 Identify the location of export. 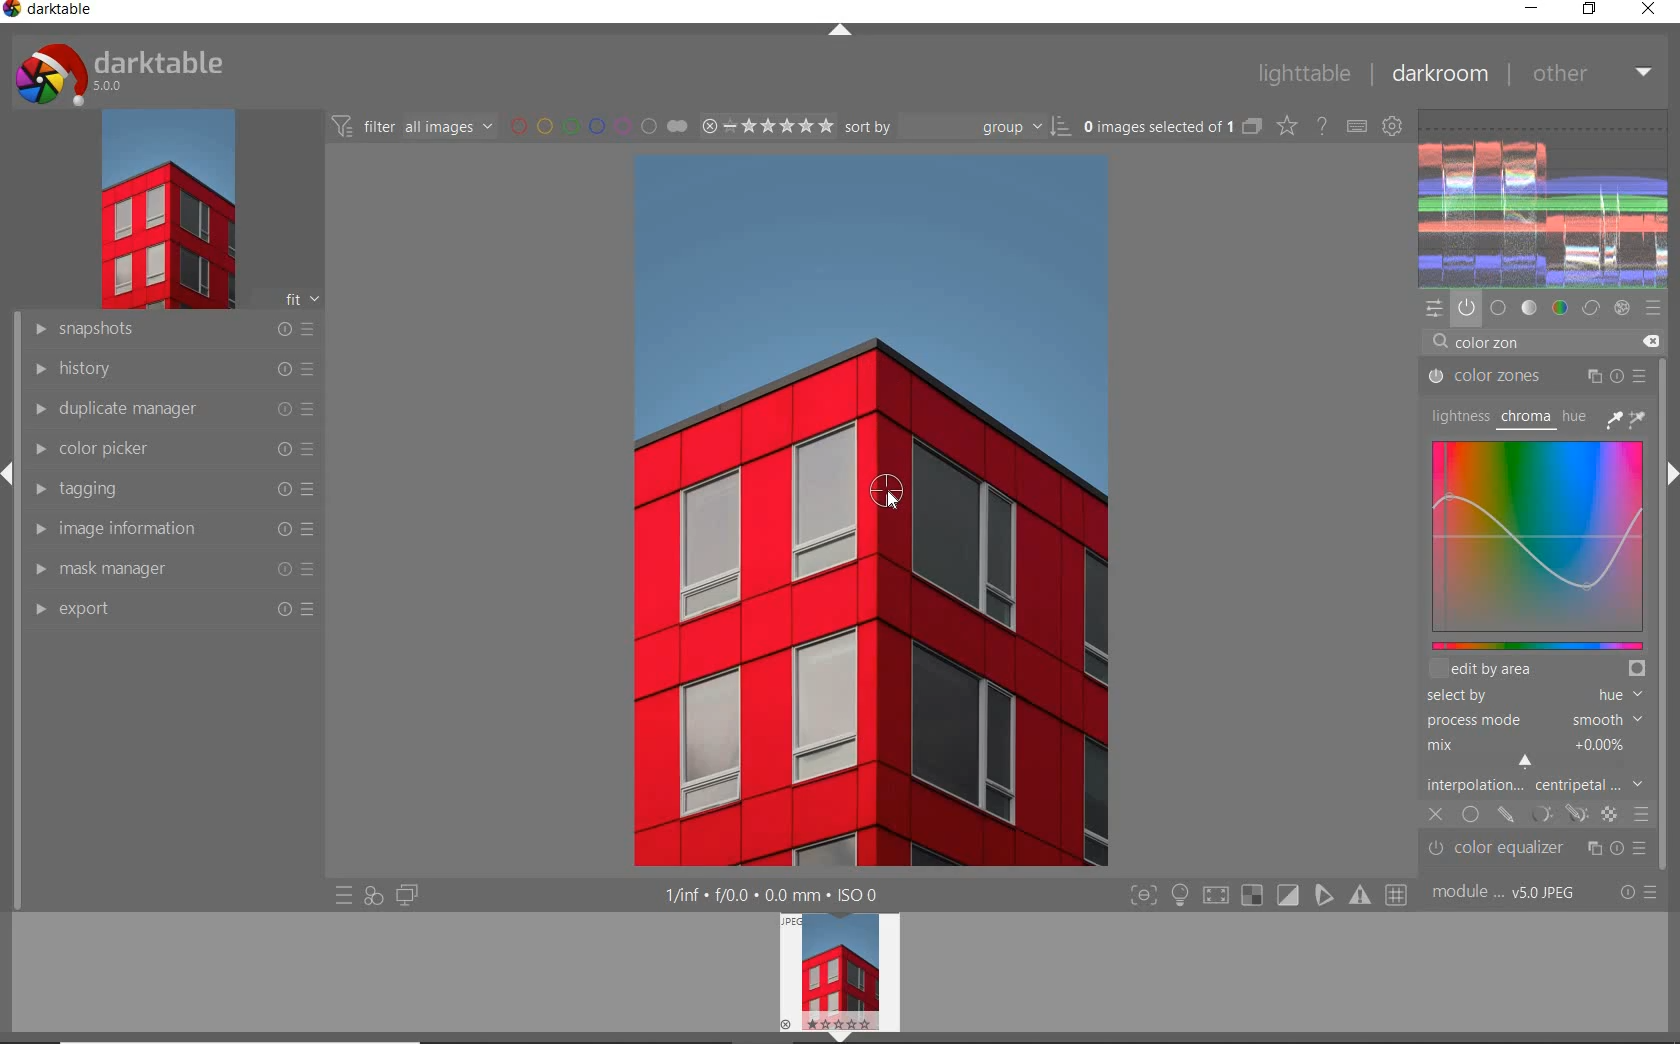
(175, 610).